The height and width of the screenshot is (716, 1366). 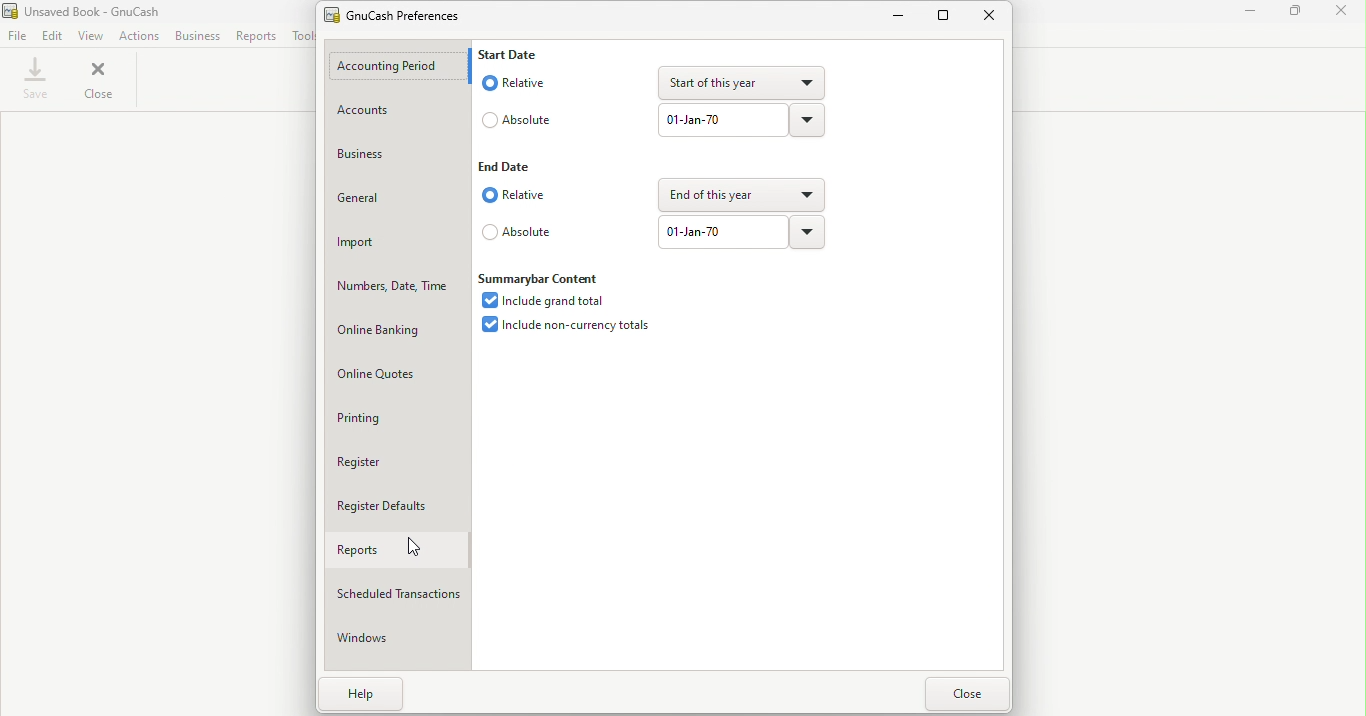 I want to click on Relative, so click(x=523, y=194).